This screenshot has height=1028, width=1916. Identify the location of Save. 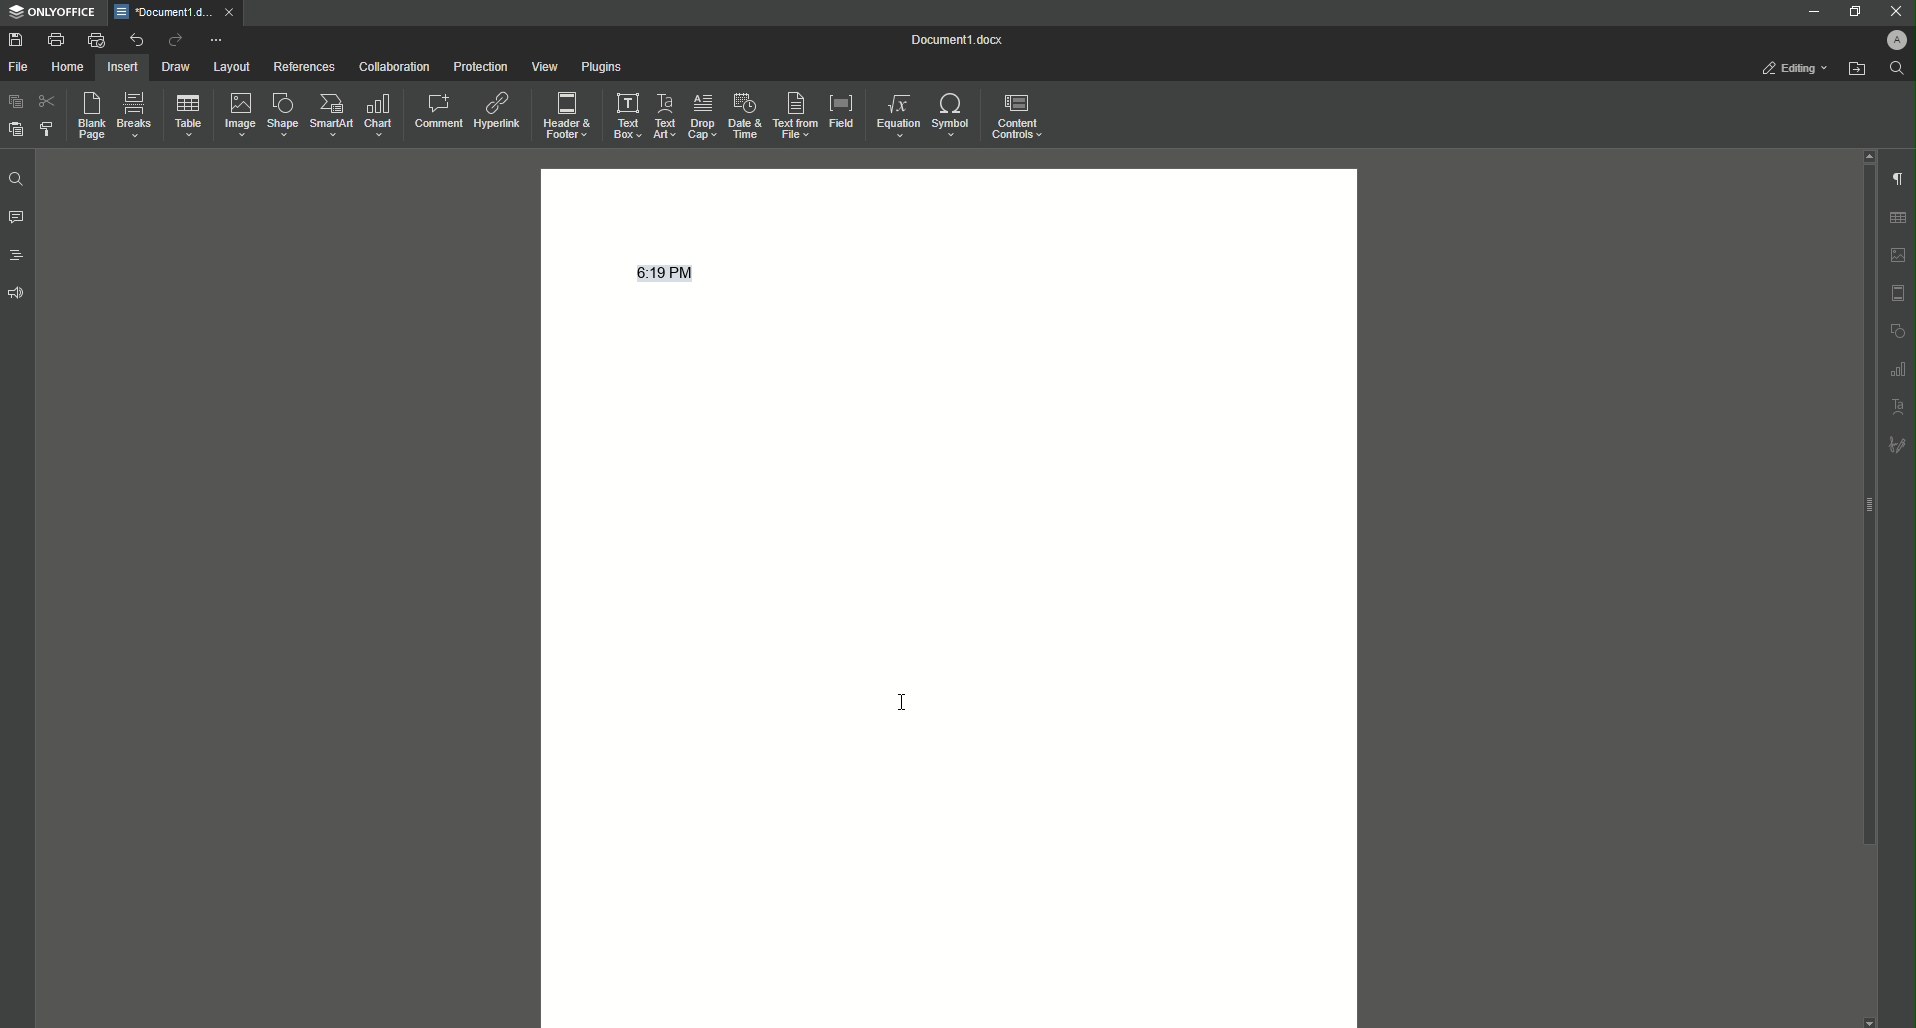
(15, 39).